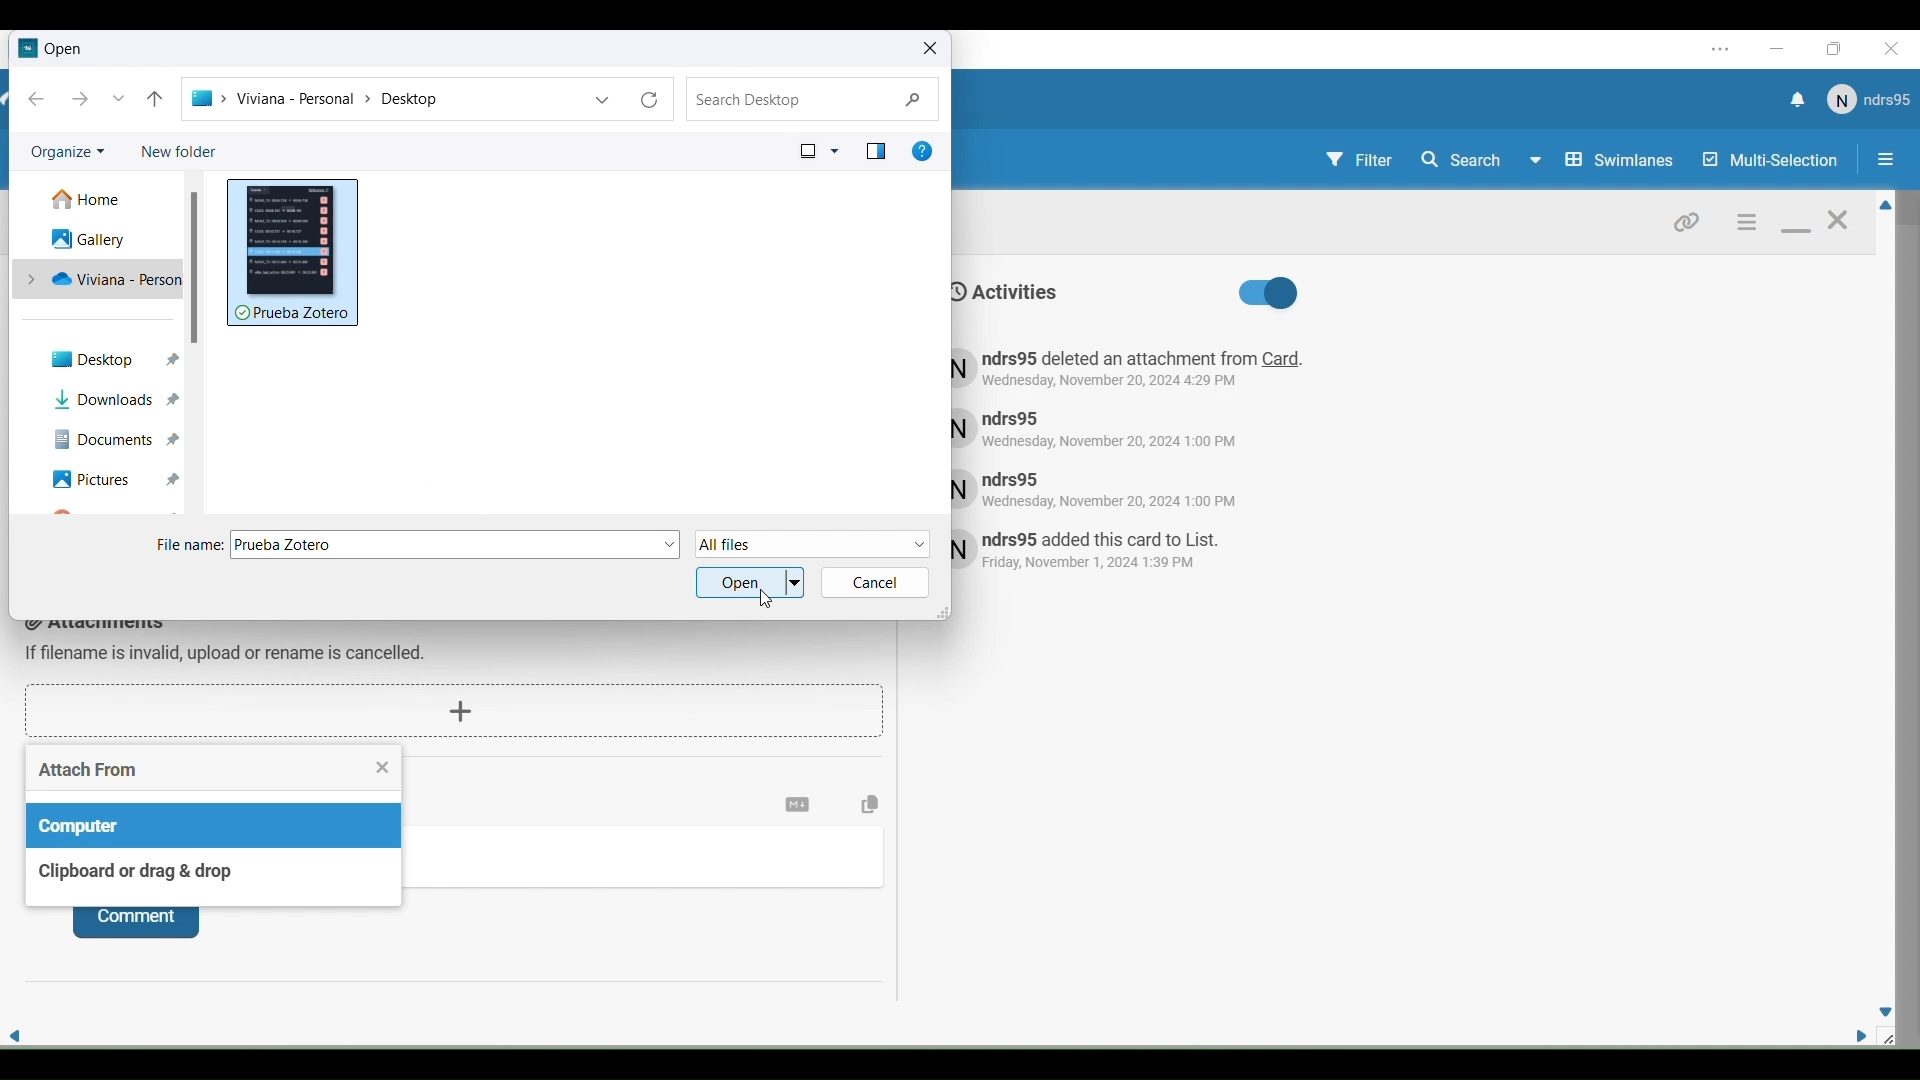 The height and width of the screenshot is (1080, 1920). I want to click on Close, so click(1838, 226).